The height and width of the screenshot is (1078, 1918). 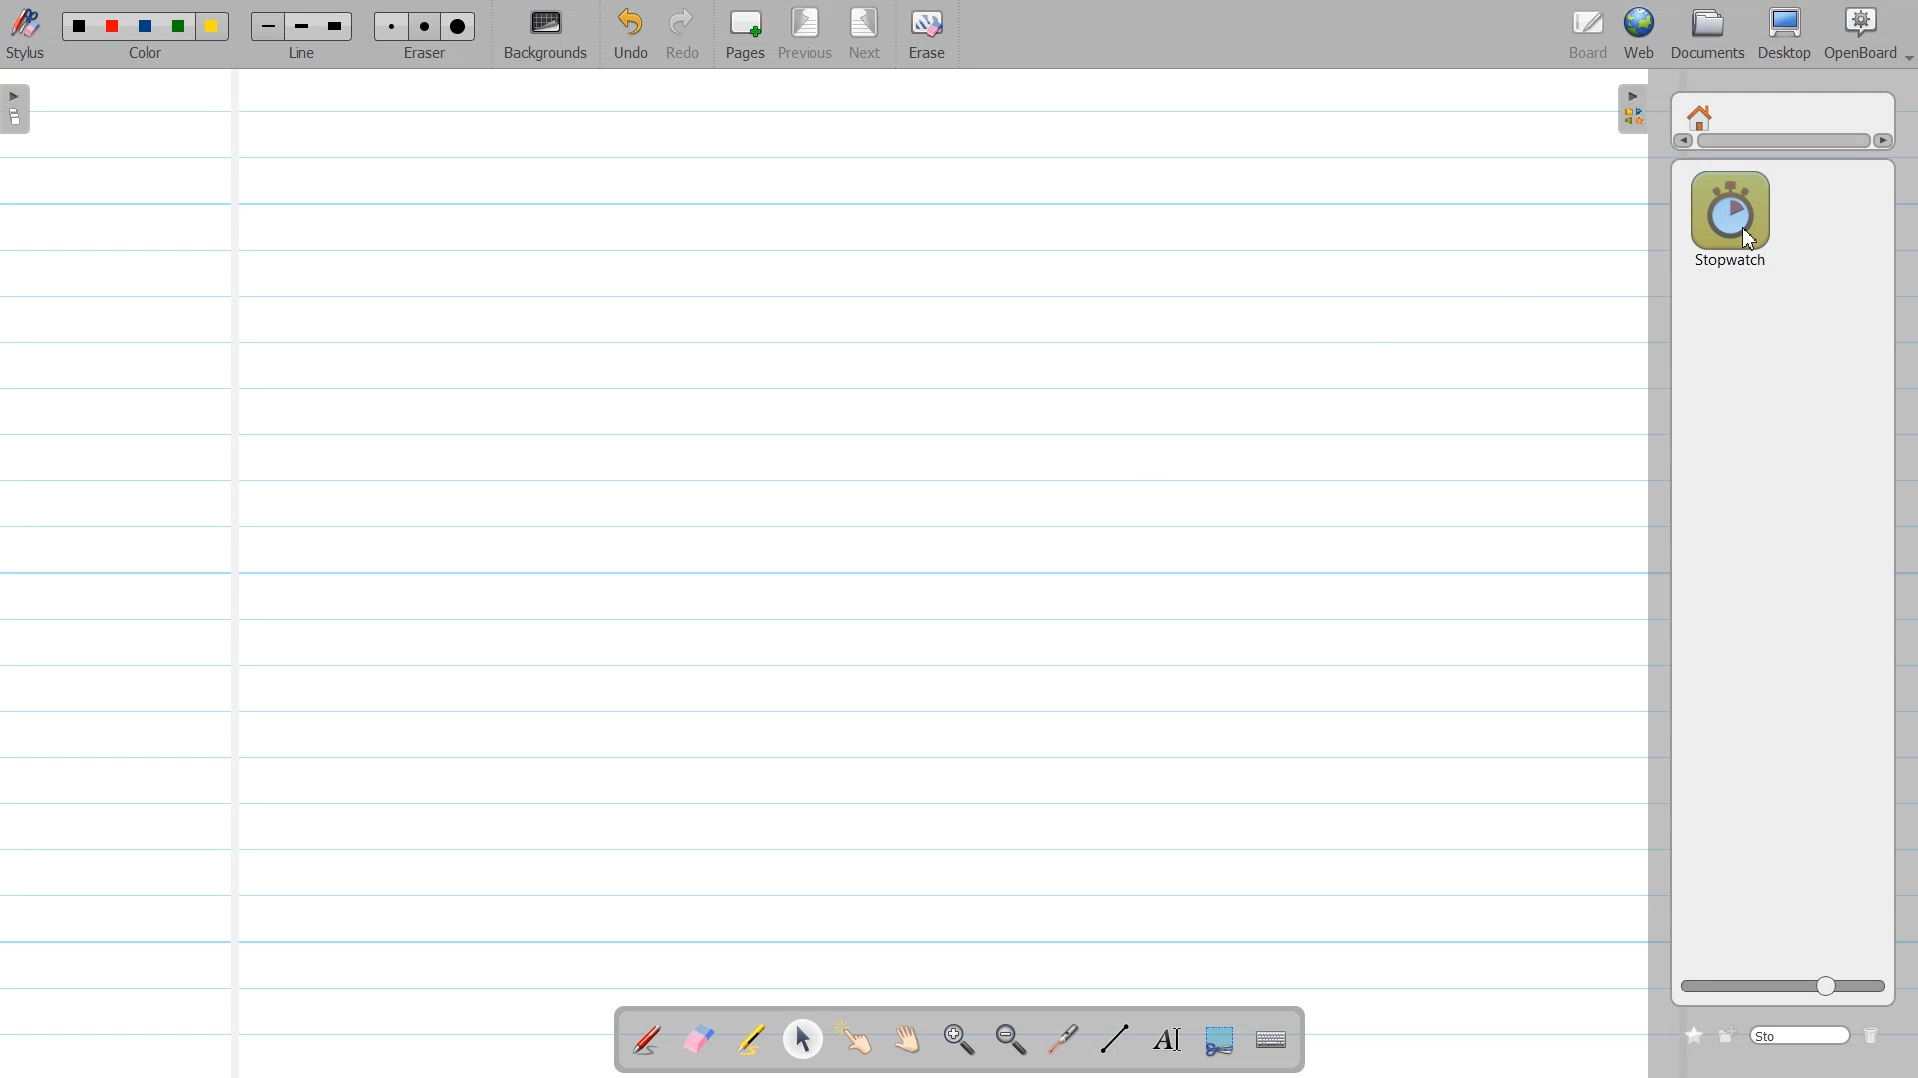 What do you see at coordinates (927, 35) in the screenshot?
I see `Erase` at bounding box center [927, 35].